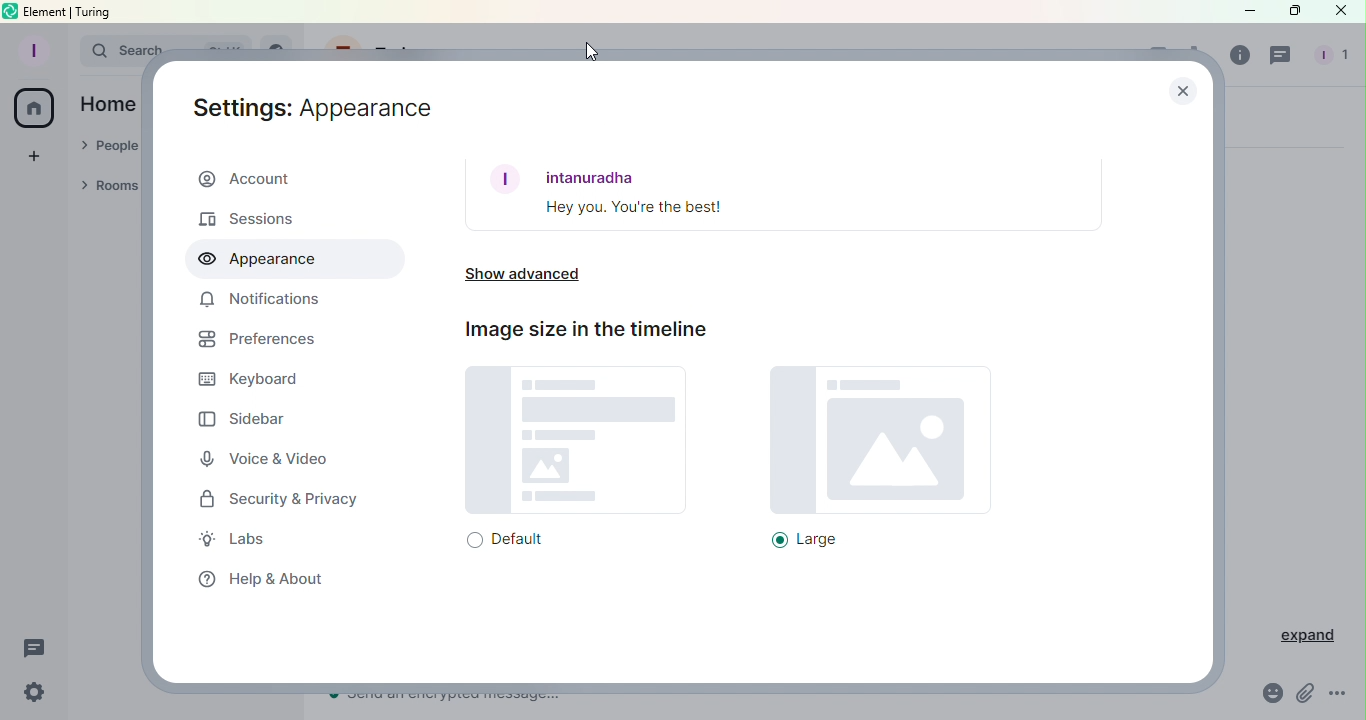  I want to click on People, so click(109, 147).